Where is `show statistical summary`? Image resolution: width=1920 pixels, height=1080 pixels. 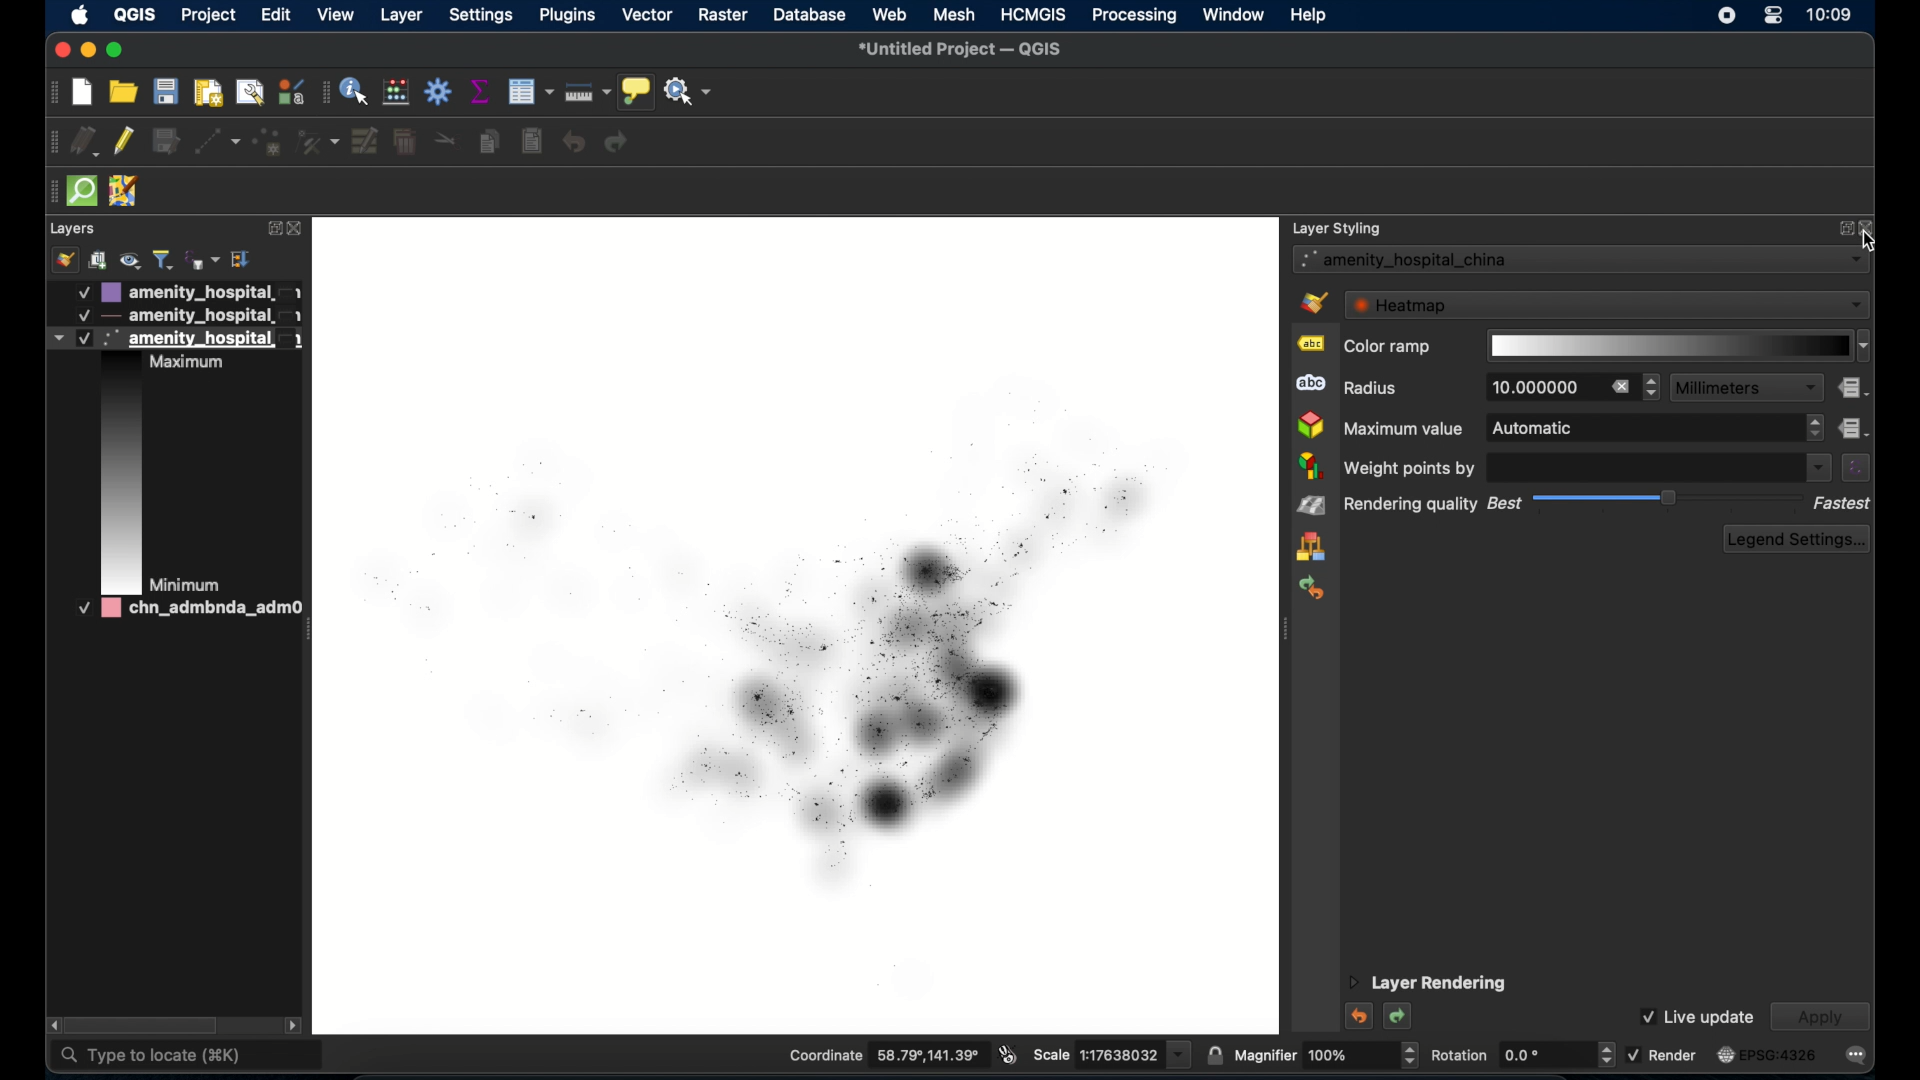
show statistical summary is located at coordinates (481, 92).